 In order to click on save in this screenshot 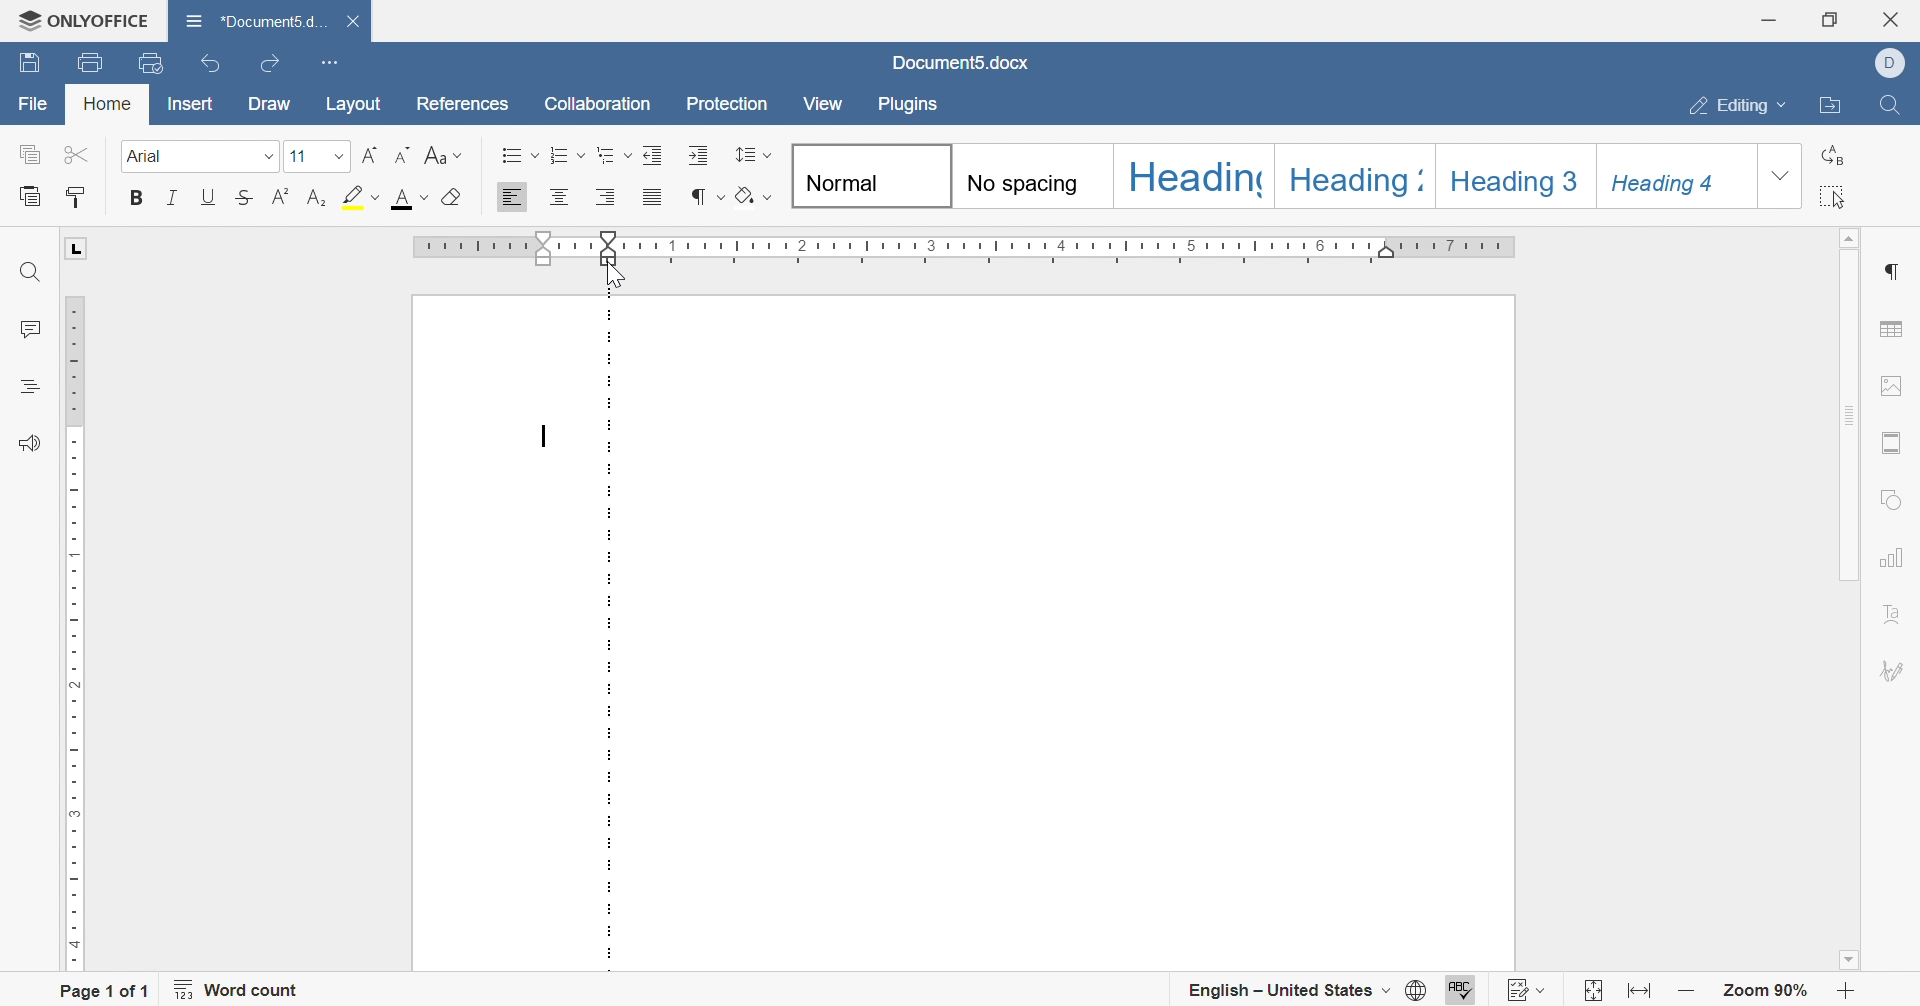, I will do `click(33, 60)`.